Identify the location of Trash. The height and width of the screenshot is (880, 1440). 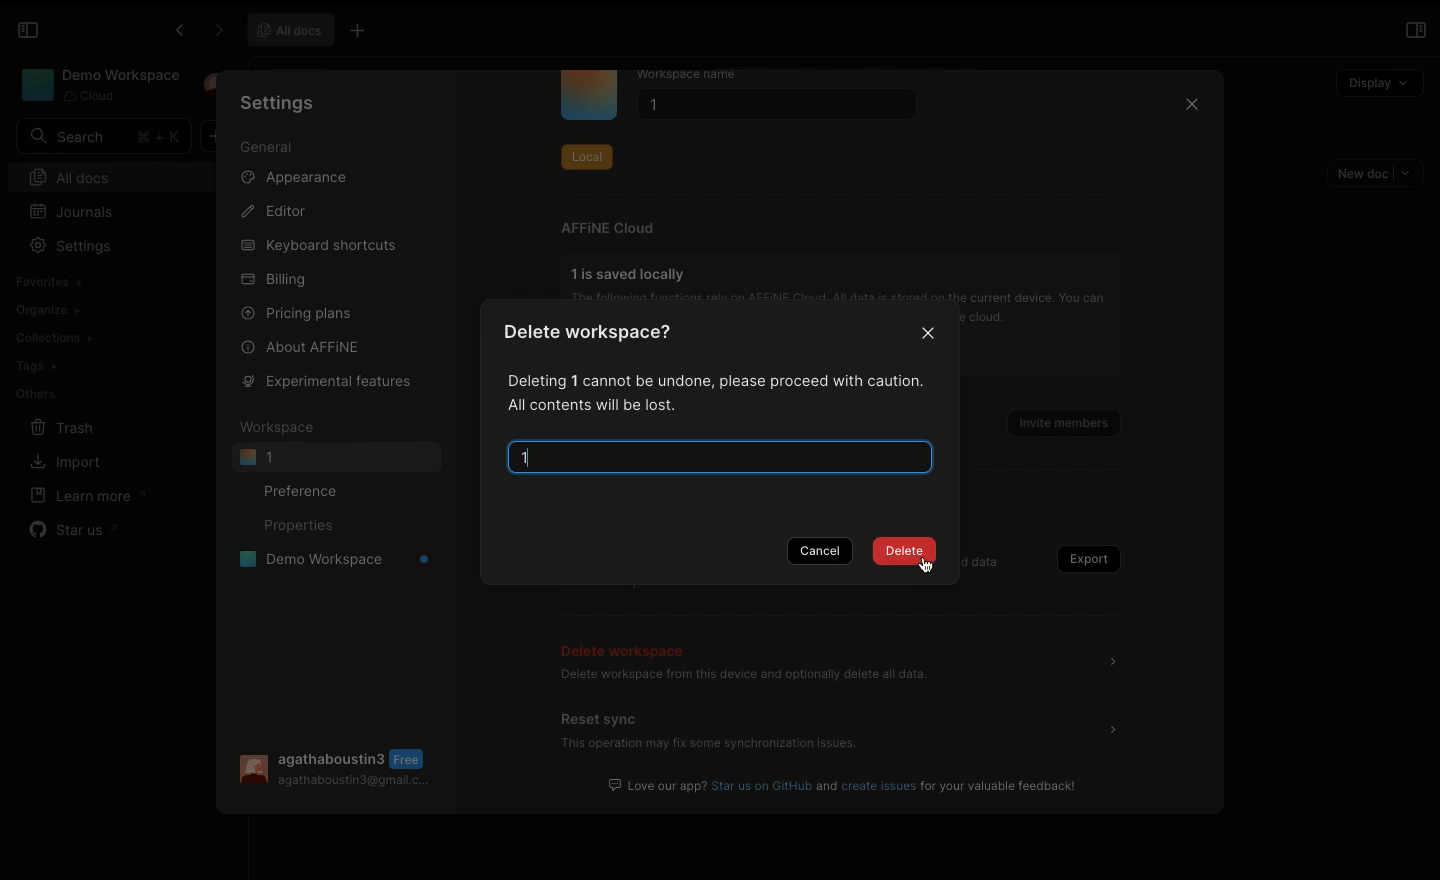
(64, 427).